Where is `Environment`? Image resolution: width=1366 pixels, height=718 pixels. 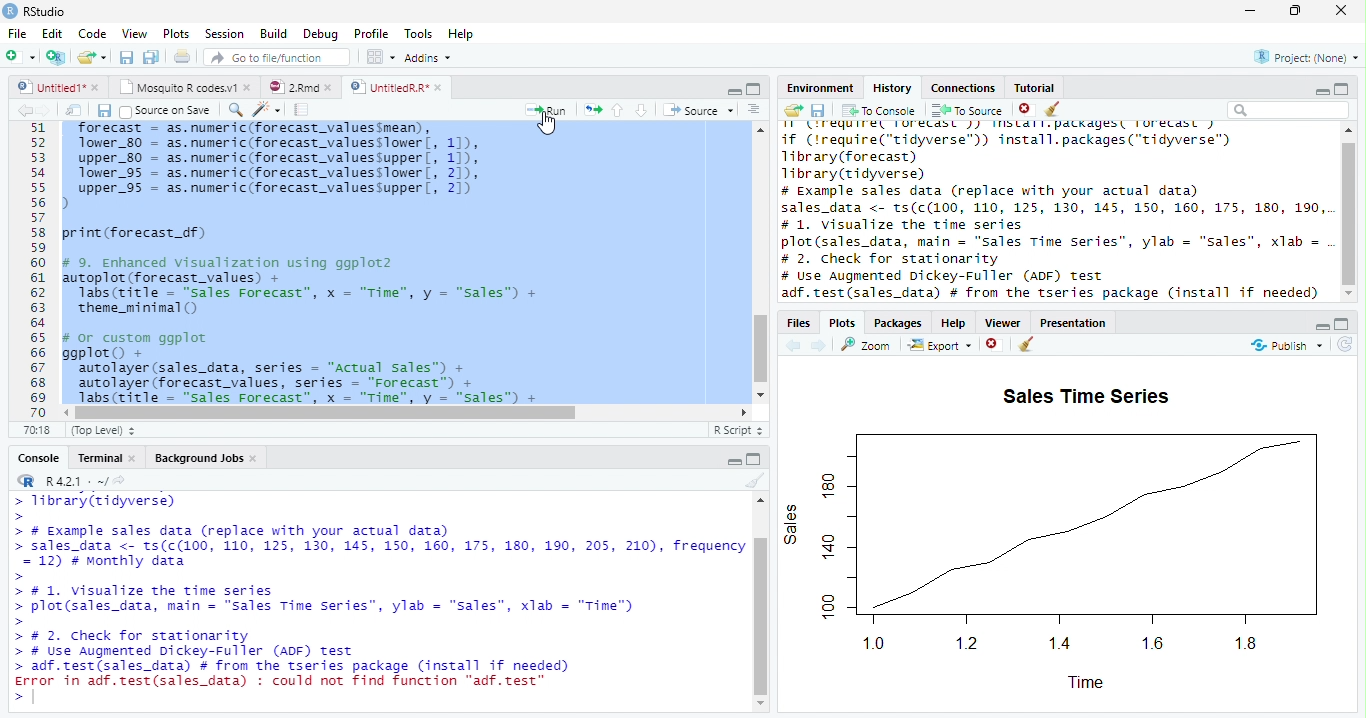 Environment is located at coordinates (822, 89).